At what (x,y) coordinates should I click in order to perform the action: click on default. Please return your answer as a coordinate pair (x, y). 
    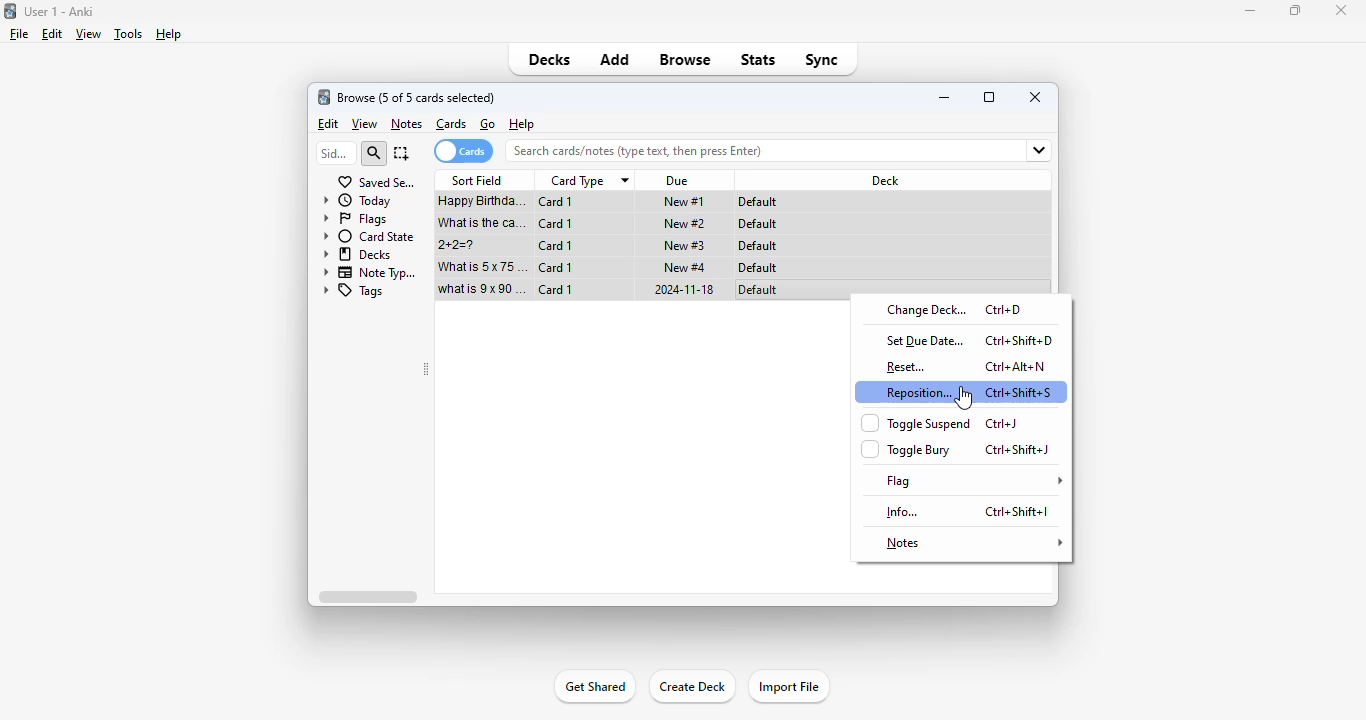
    Looking at the image, I should click on (758, 290).